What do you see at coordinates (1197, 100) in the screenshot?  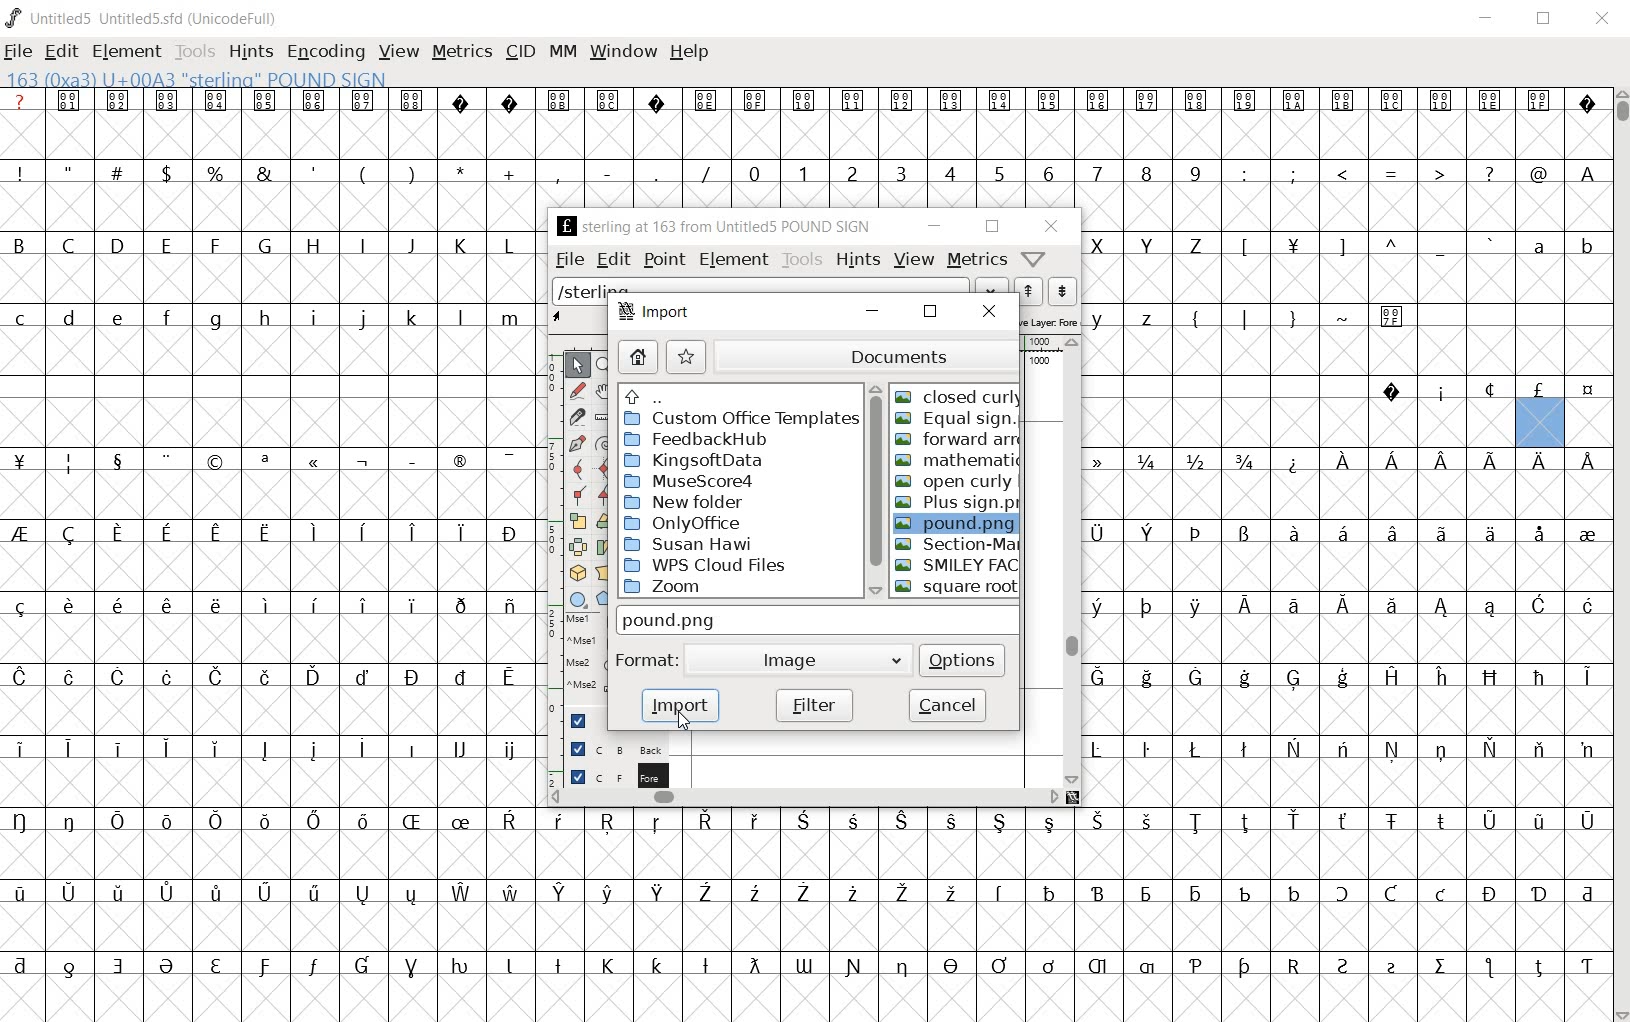 I see `Symbol` at bounding box center [1197, 100].